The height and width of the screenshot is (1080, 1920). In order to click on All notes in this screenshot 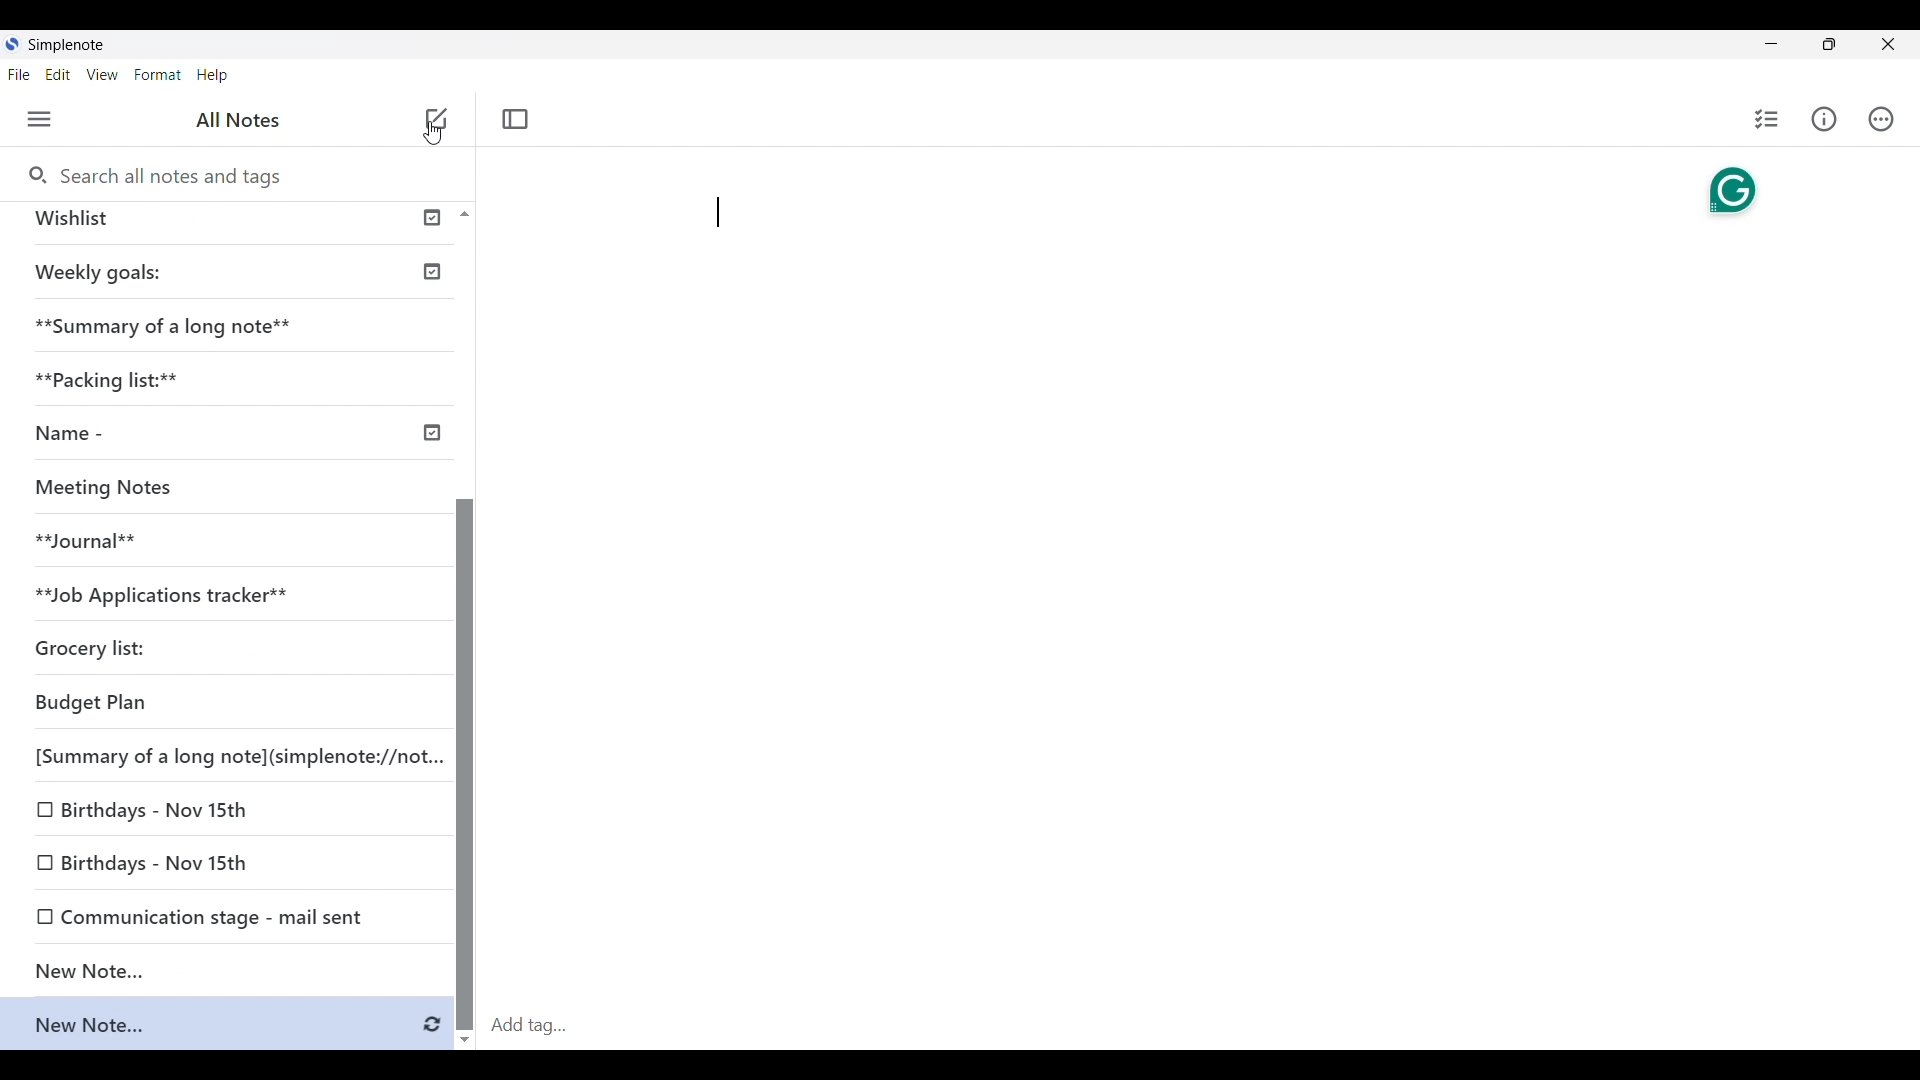, I will do `click(238, 120)`.